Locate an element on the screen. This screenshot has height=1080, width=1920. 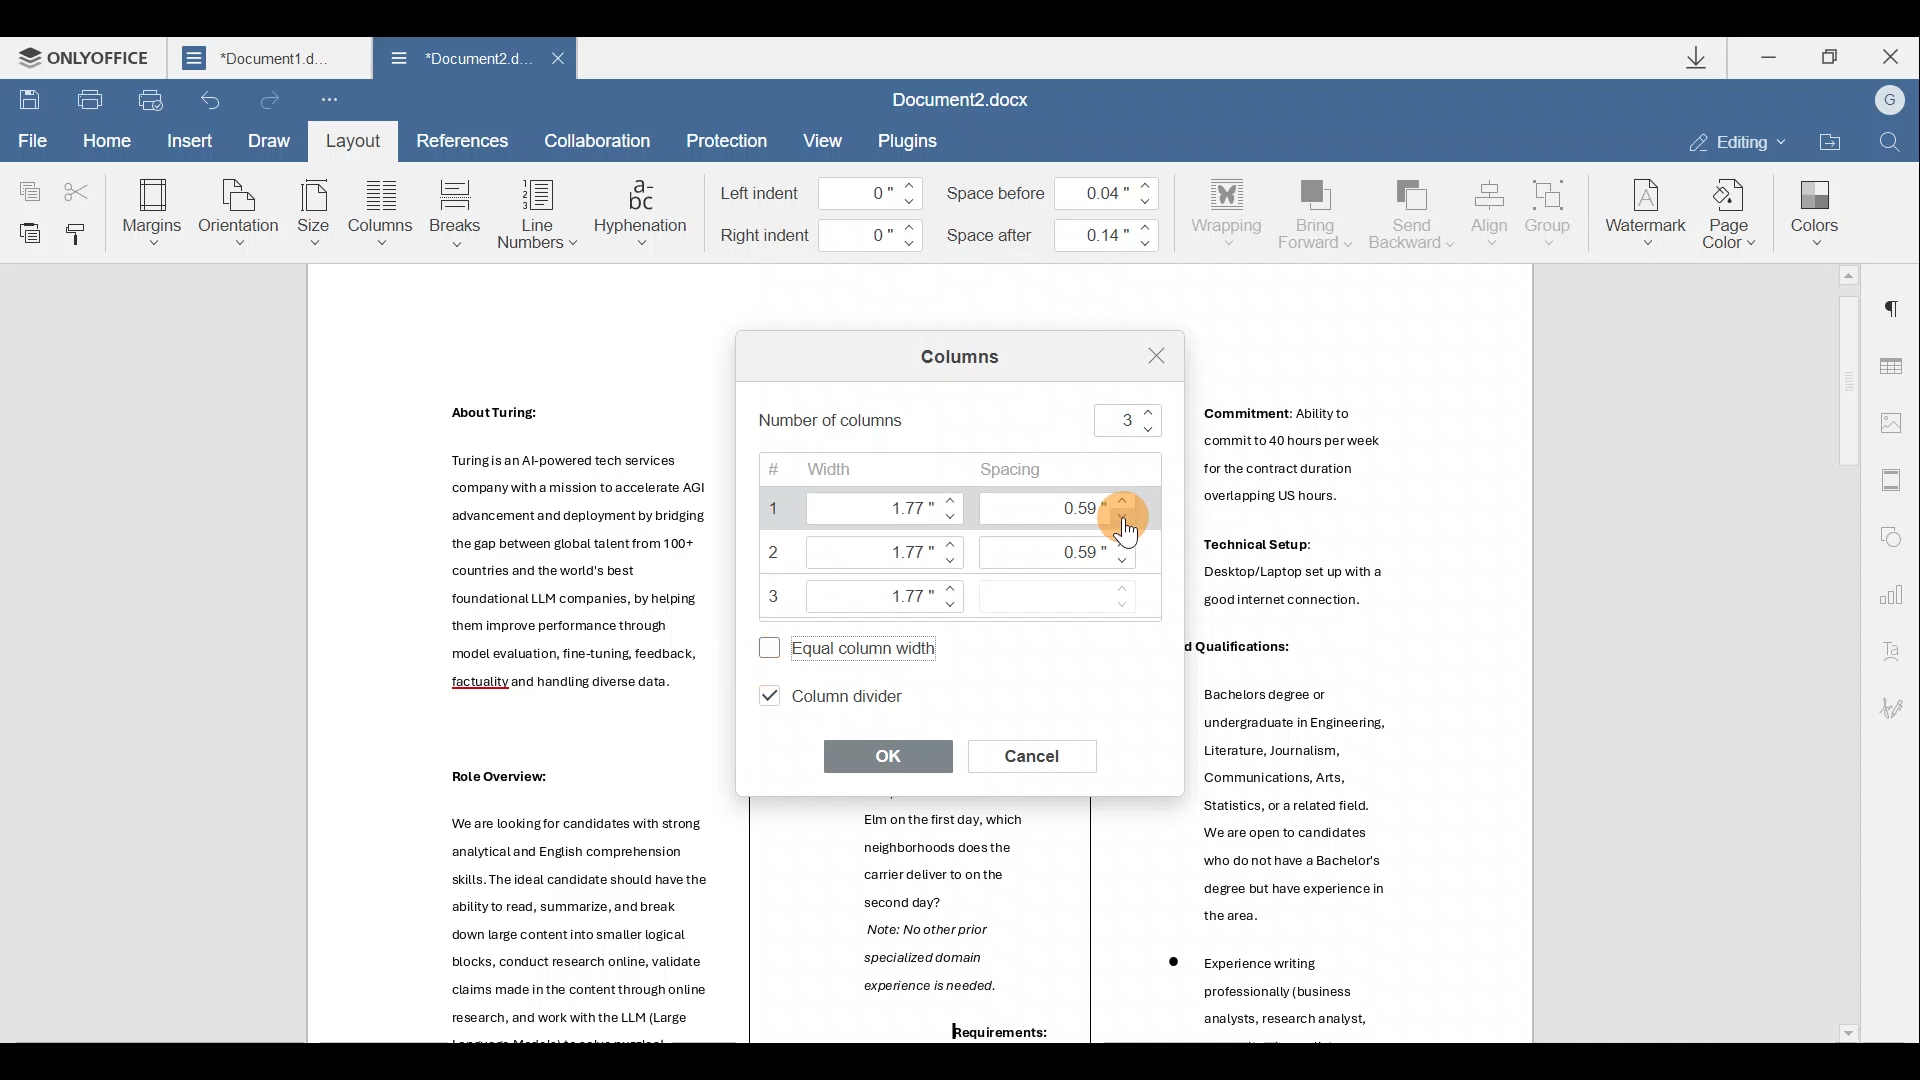
Maximize is located at coordinates (1832, 56).